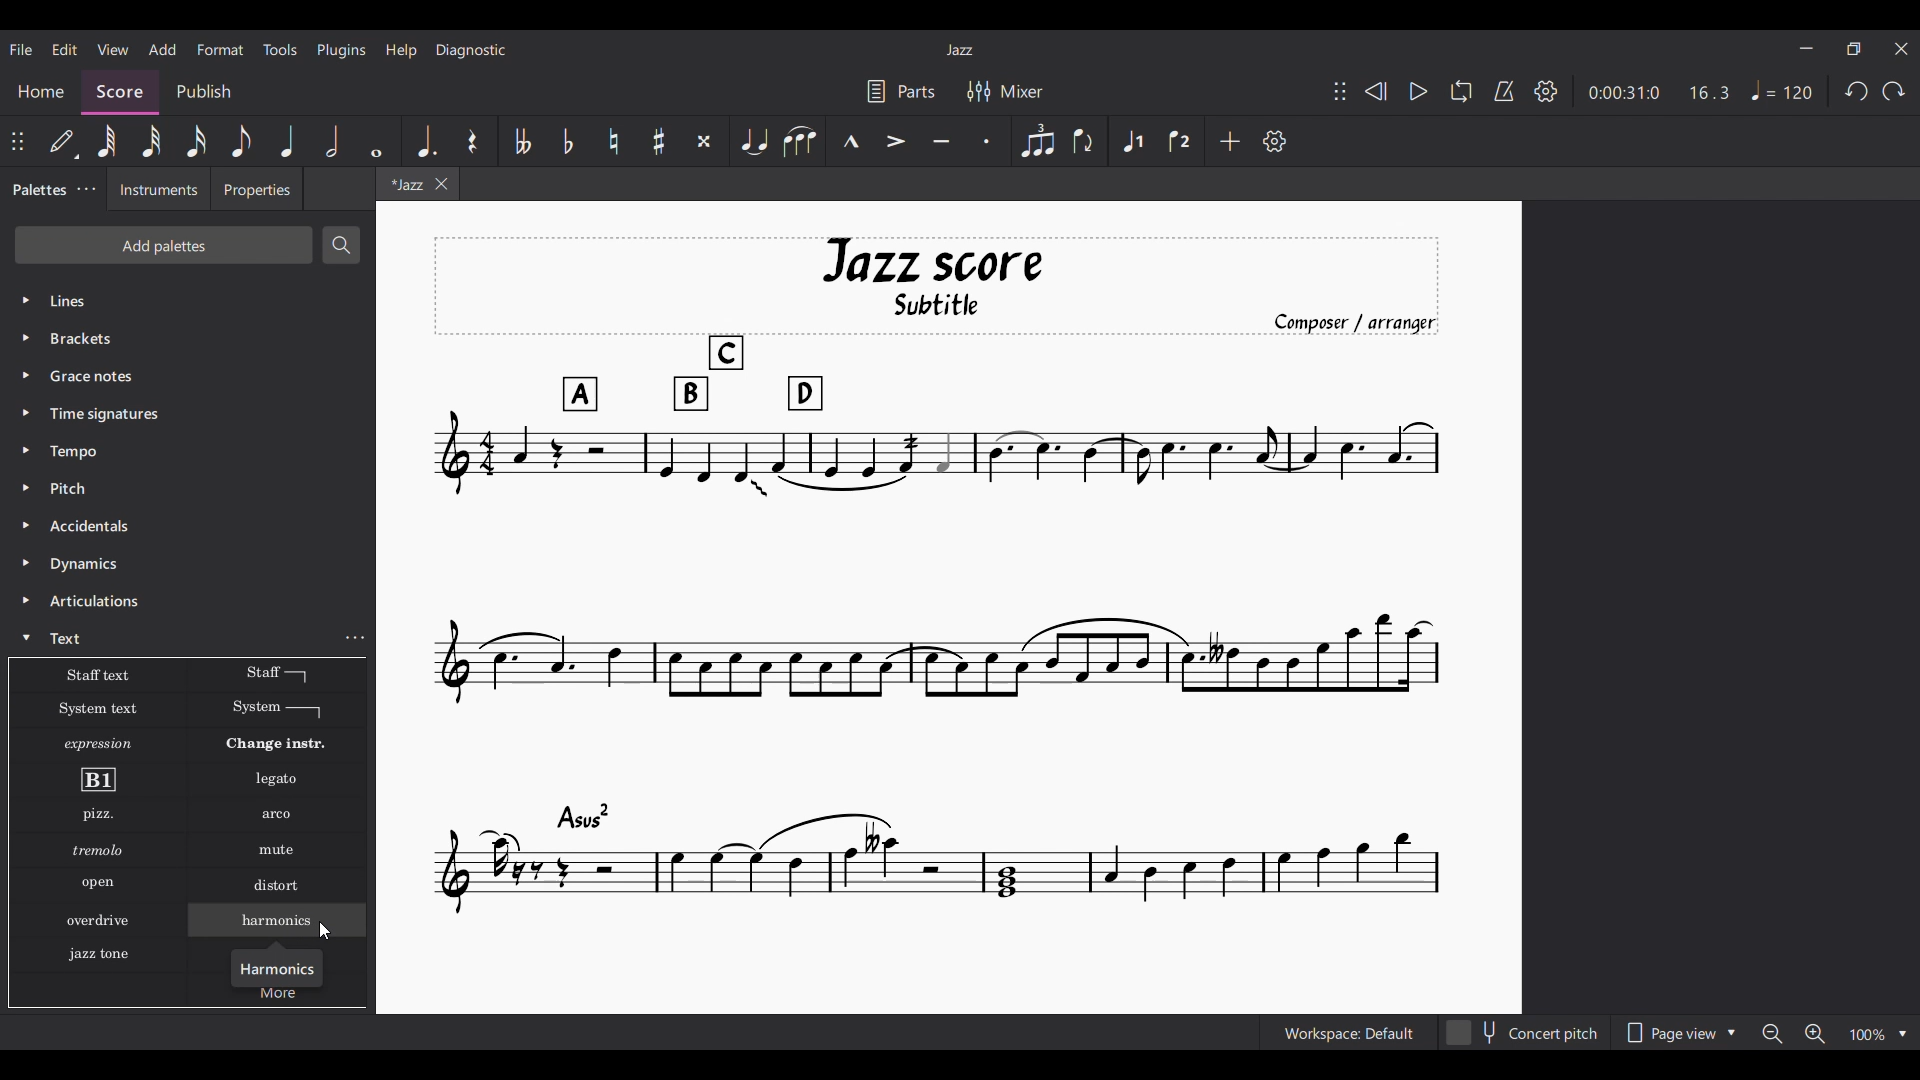 The height and width of the screenshot is (1080, 1920). What do you see at coordinates (754, 141) in the screenshot?
I see `Tie` at bounding box center [754, 141].